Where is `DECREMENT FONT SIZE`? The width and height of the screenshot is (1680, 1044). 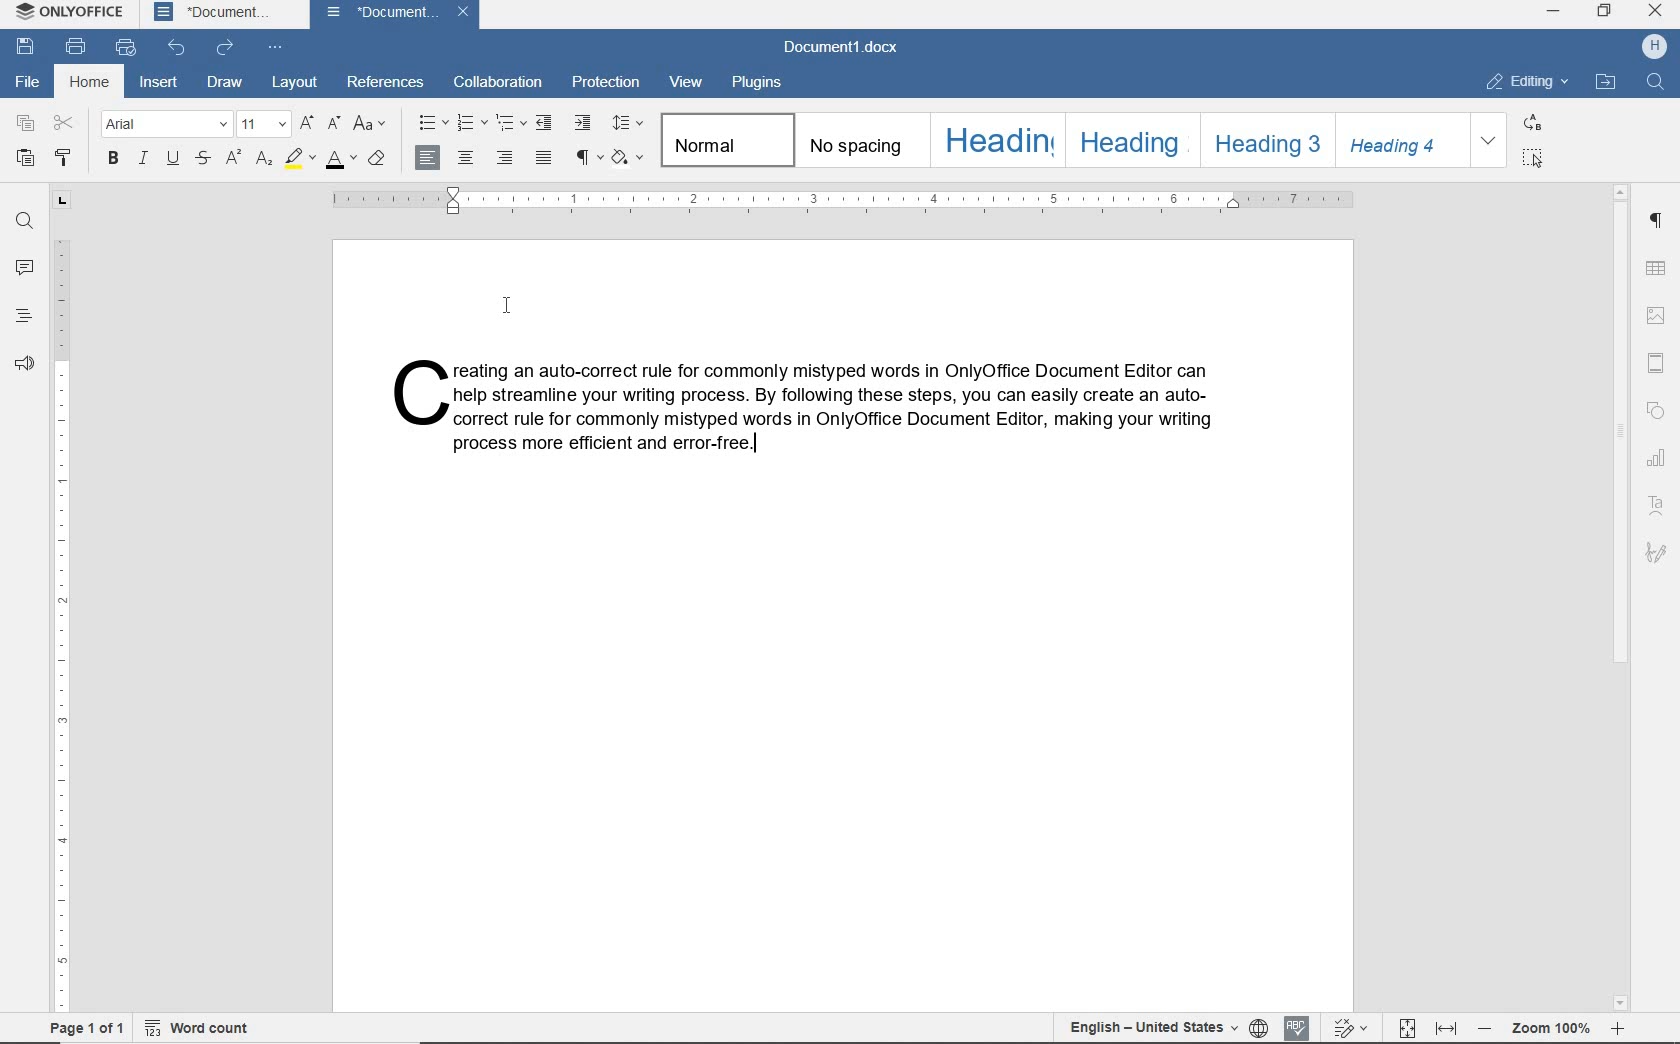 DECREMENT FONT SIZE is located at coordinates (334, 124).